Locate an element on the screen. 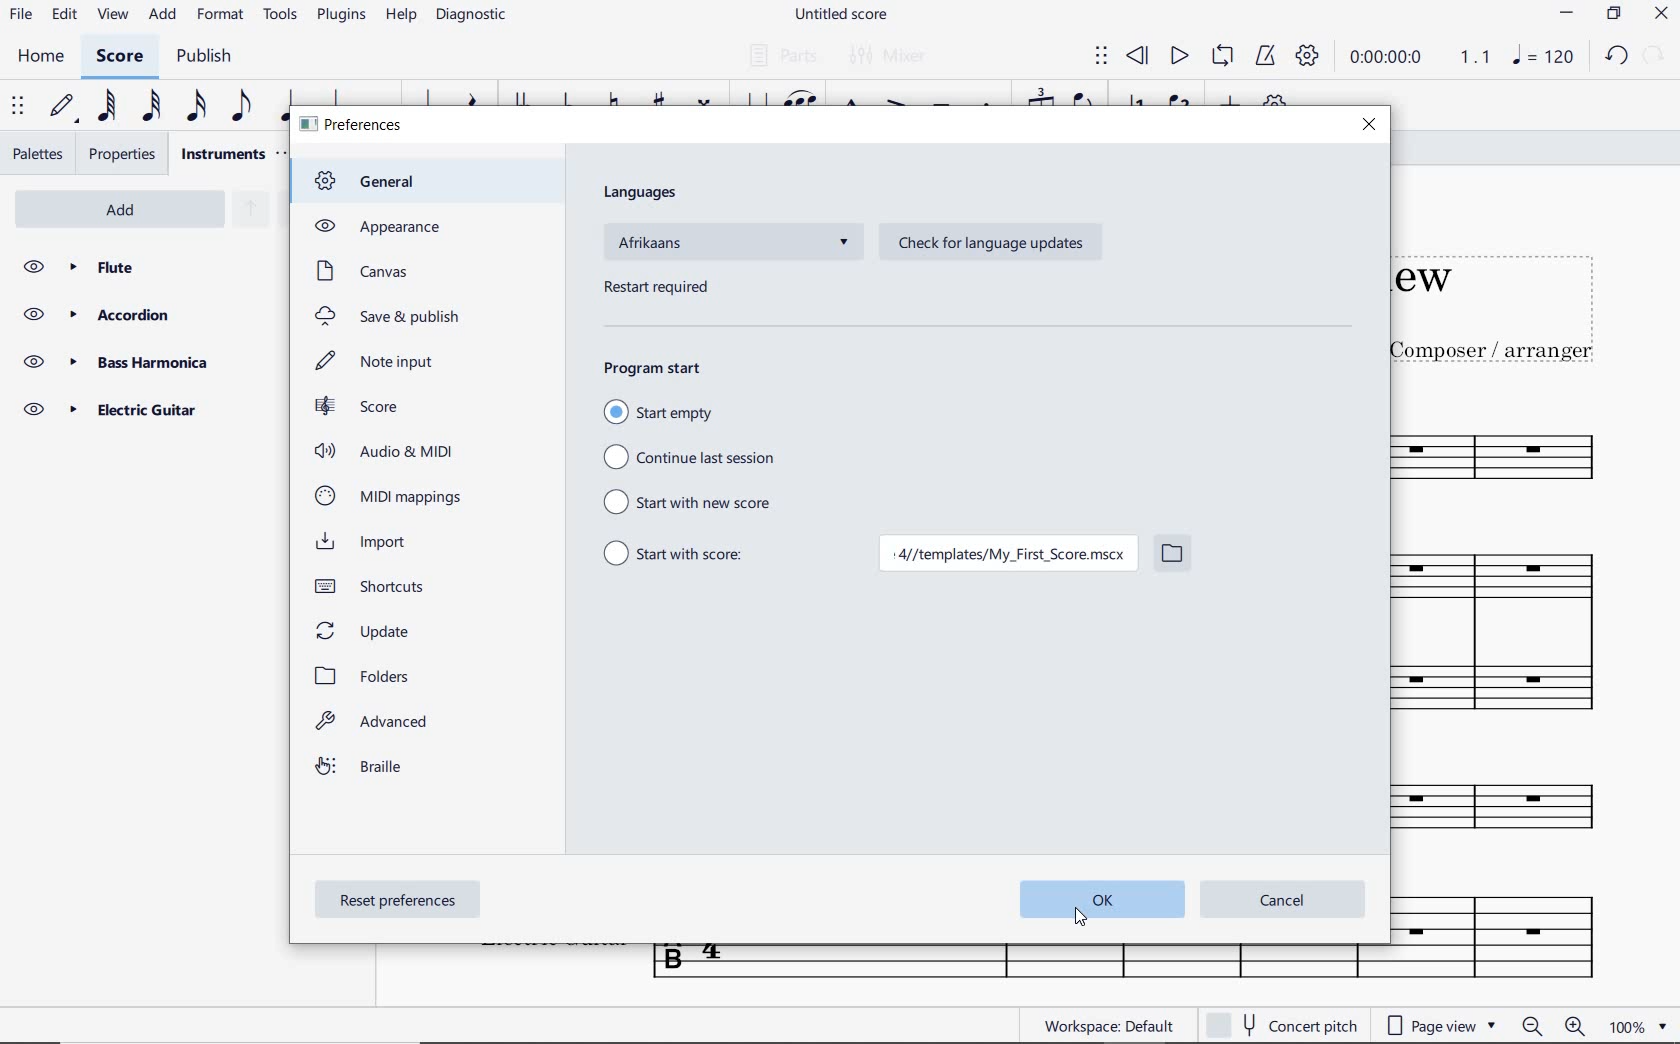 Image resolution: width=1680 pixels, height=1044 pixels. note input is located at coordinates (379, 361).